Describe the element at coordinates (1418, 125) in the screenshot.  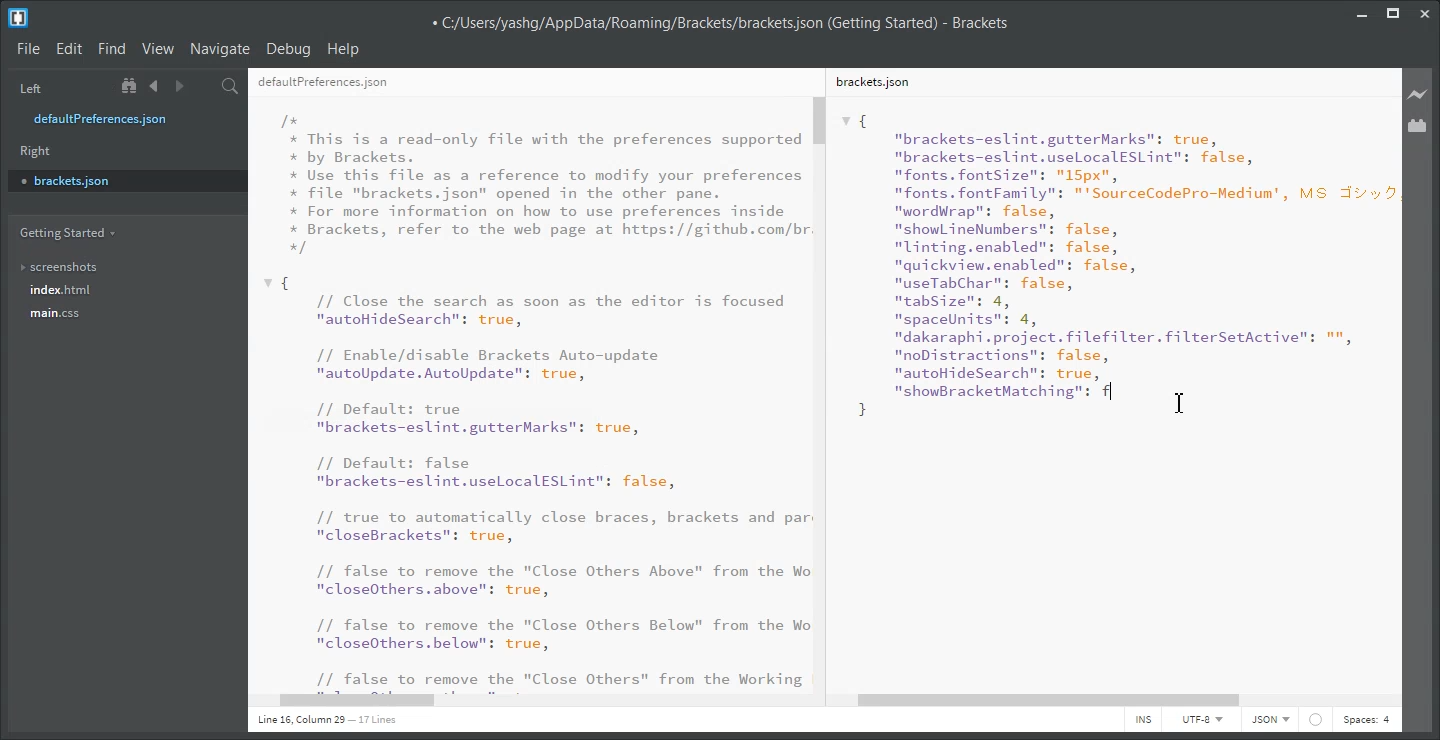
I see `Extension Manager` at that location.